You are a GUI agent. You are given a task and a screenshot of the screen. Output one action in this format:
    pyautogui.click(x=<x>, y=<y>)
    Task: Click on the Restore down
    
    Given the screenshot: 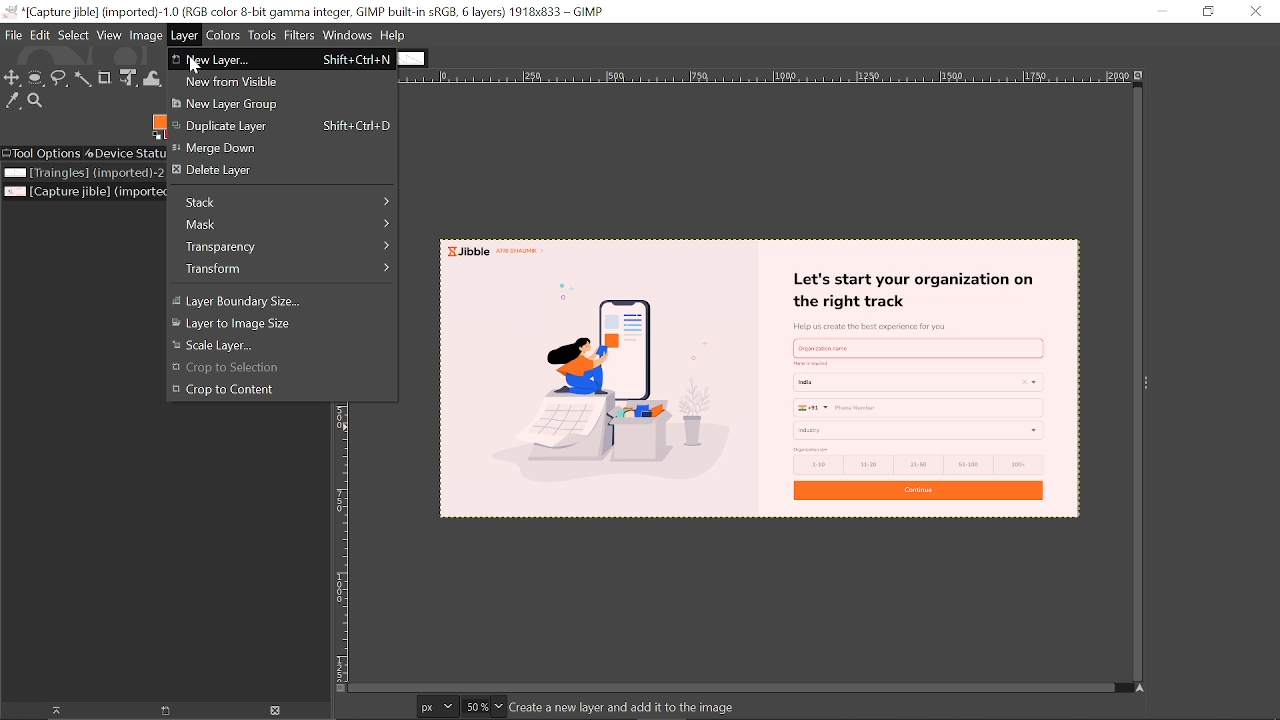 What is the action you would take?
    pyautogui.click(x=1209, y=12)
    